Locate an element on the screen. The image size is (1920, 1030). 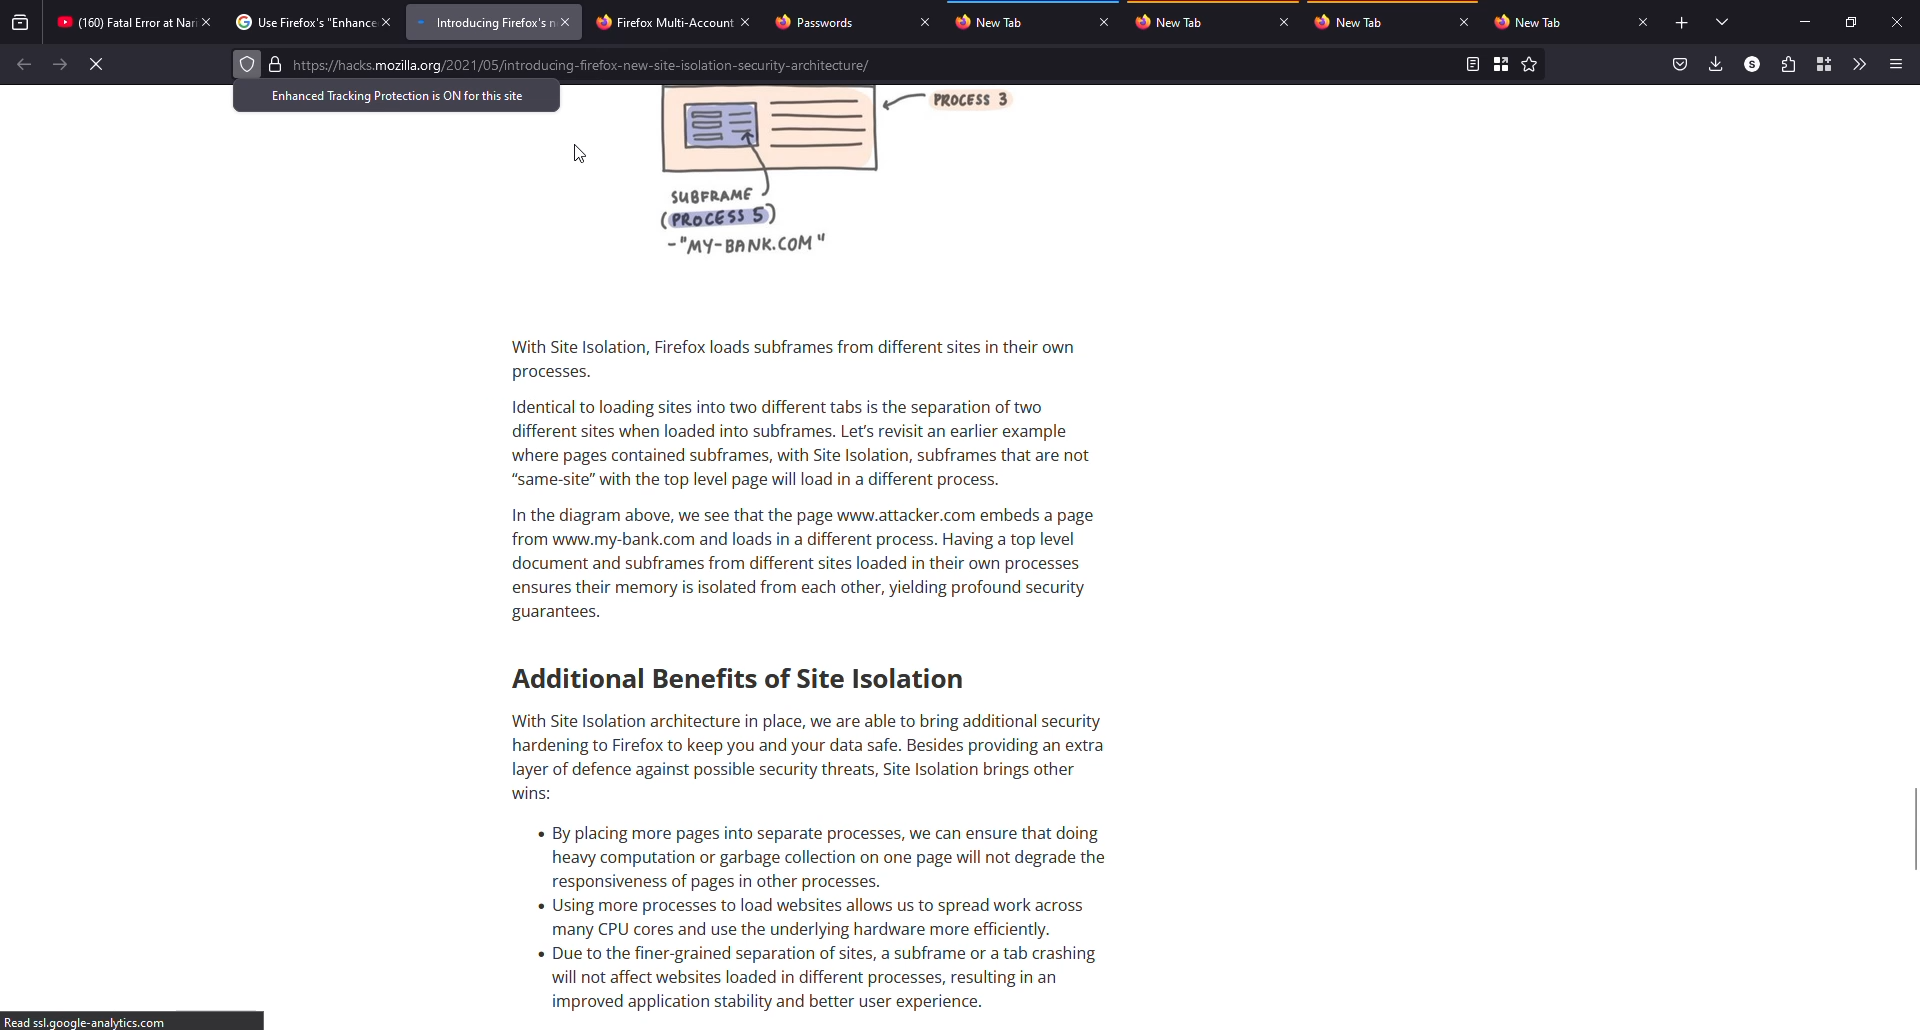
close is located at coordinates (746, 24).